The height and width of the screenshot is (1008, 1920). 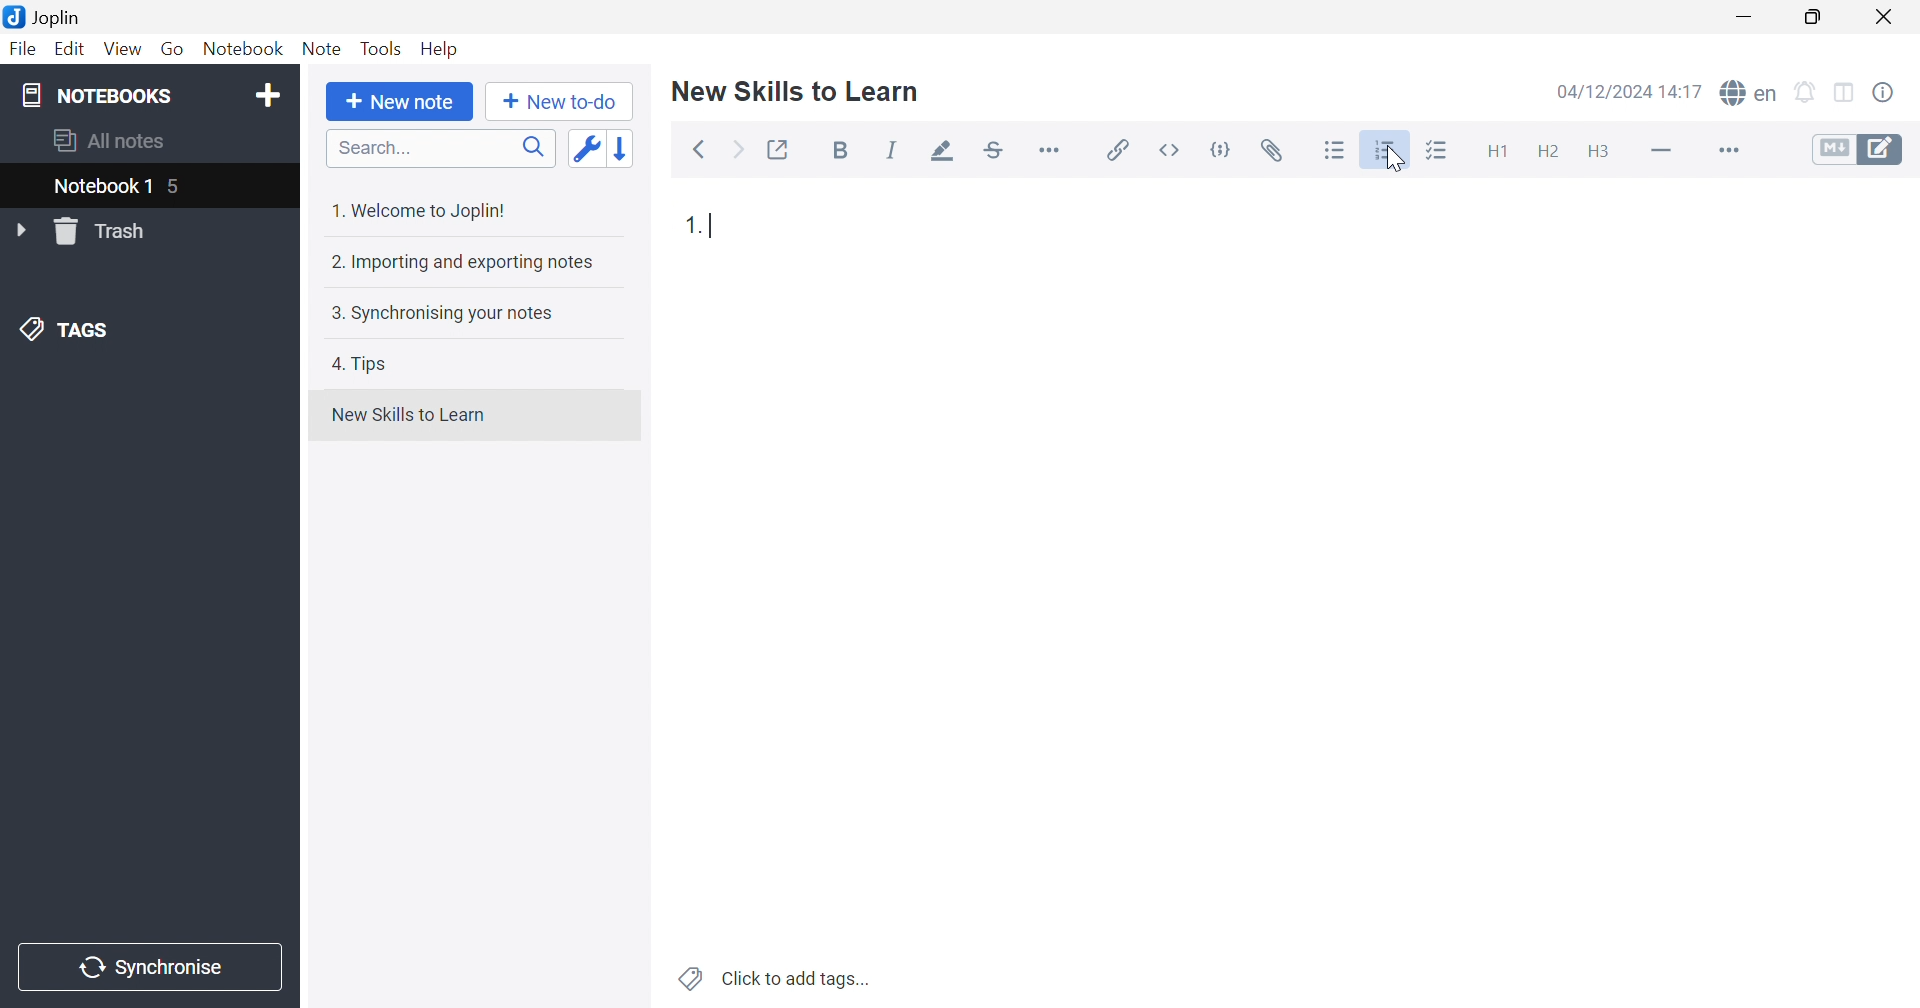 I want to click on Code Block, so click(x=1225, y=153).